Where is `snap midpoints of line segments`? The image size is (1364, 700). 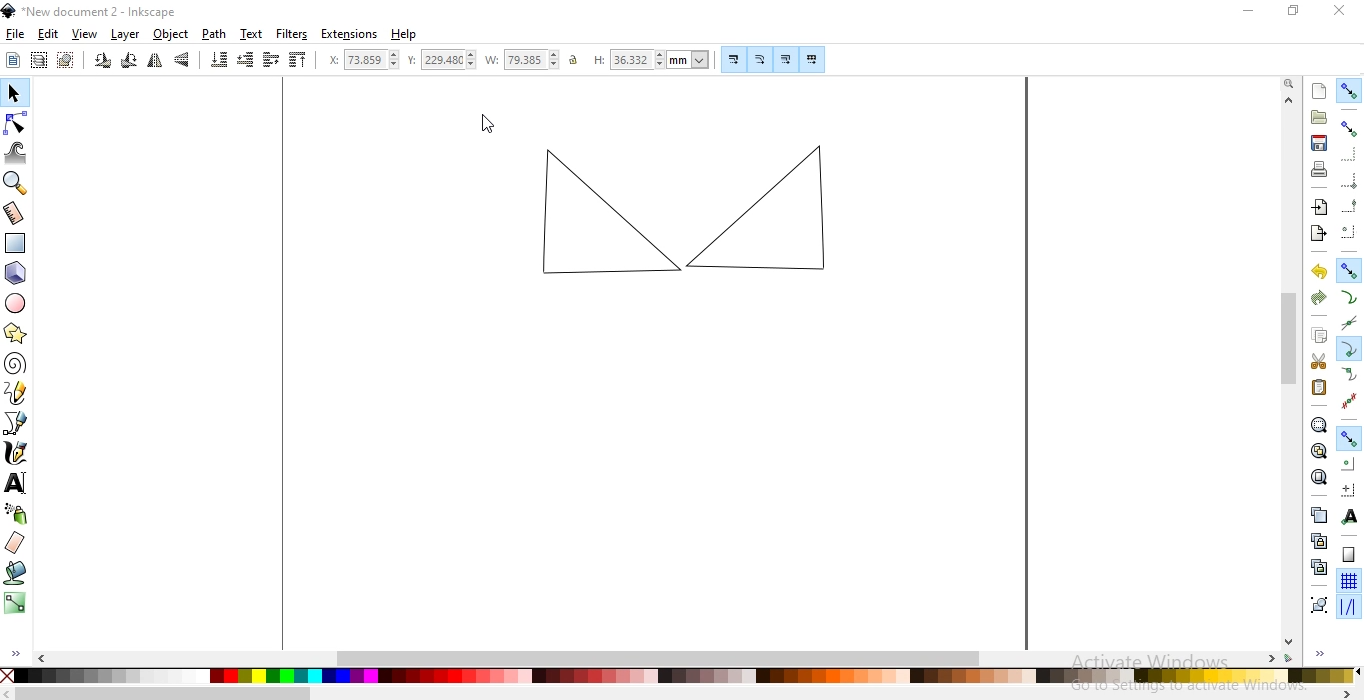 snap midpoints of line segments is located at coordinates (1350, 402).